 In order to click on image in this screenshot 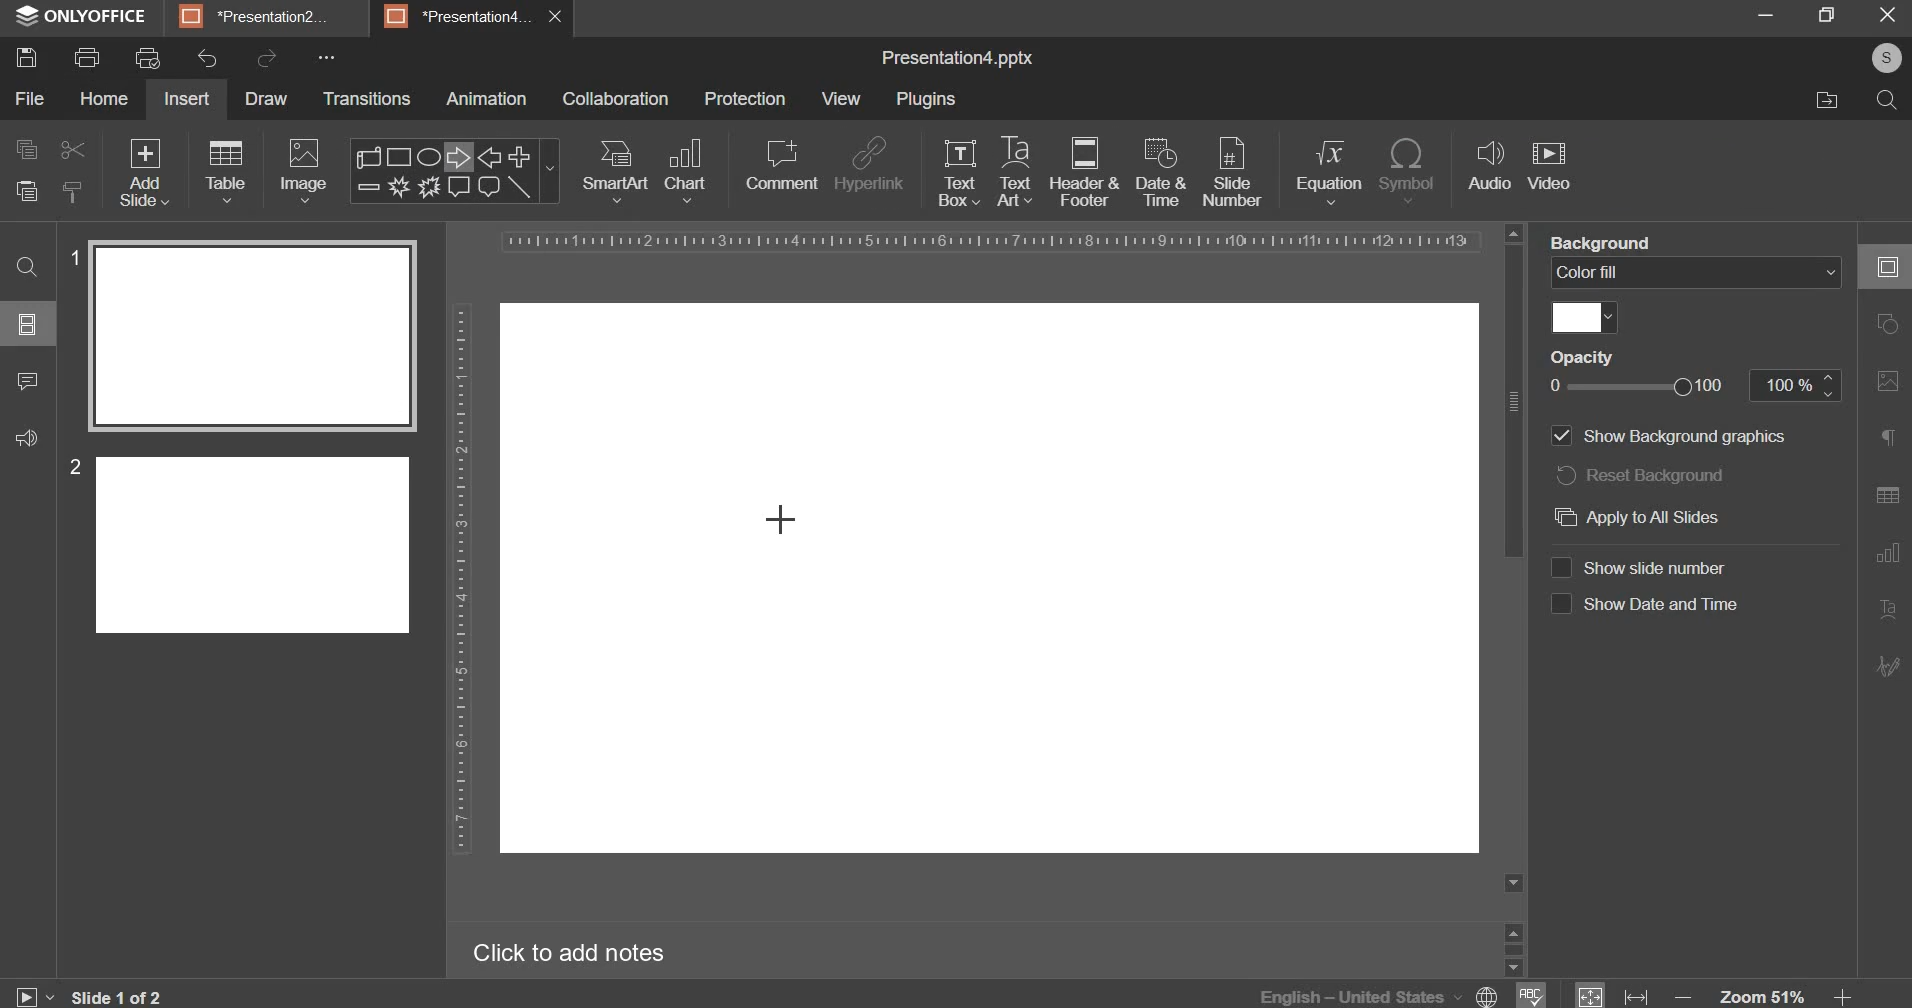, I will do `click(302, 171)`.